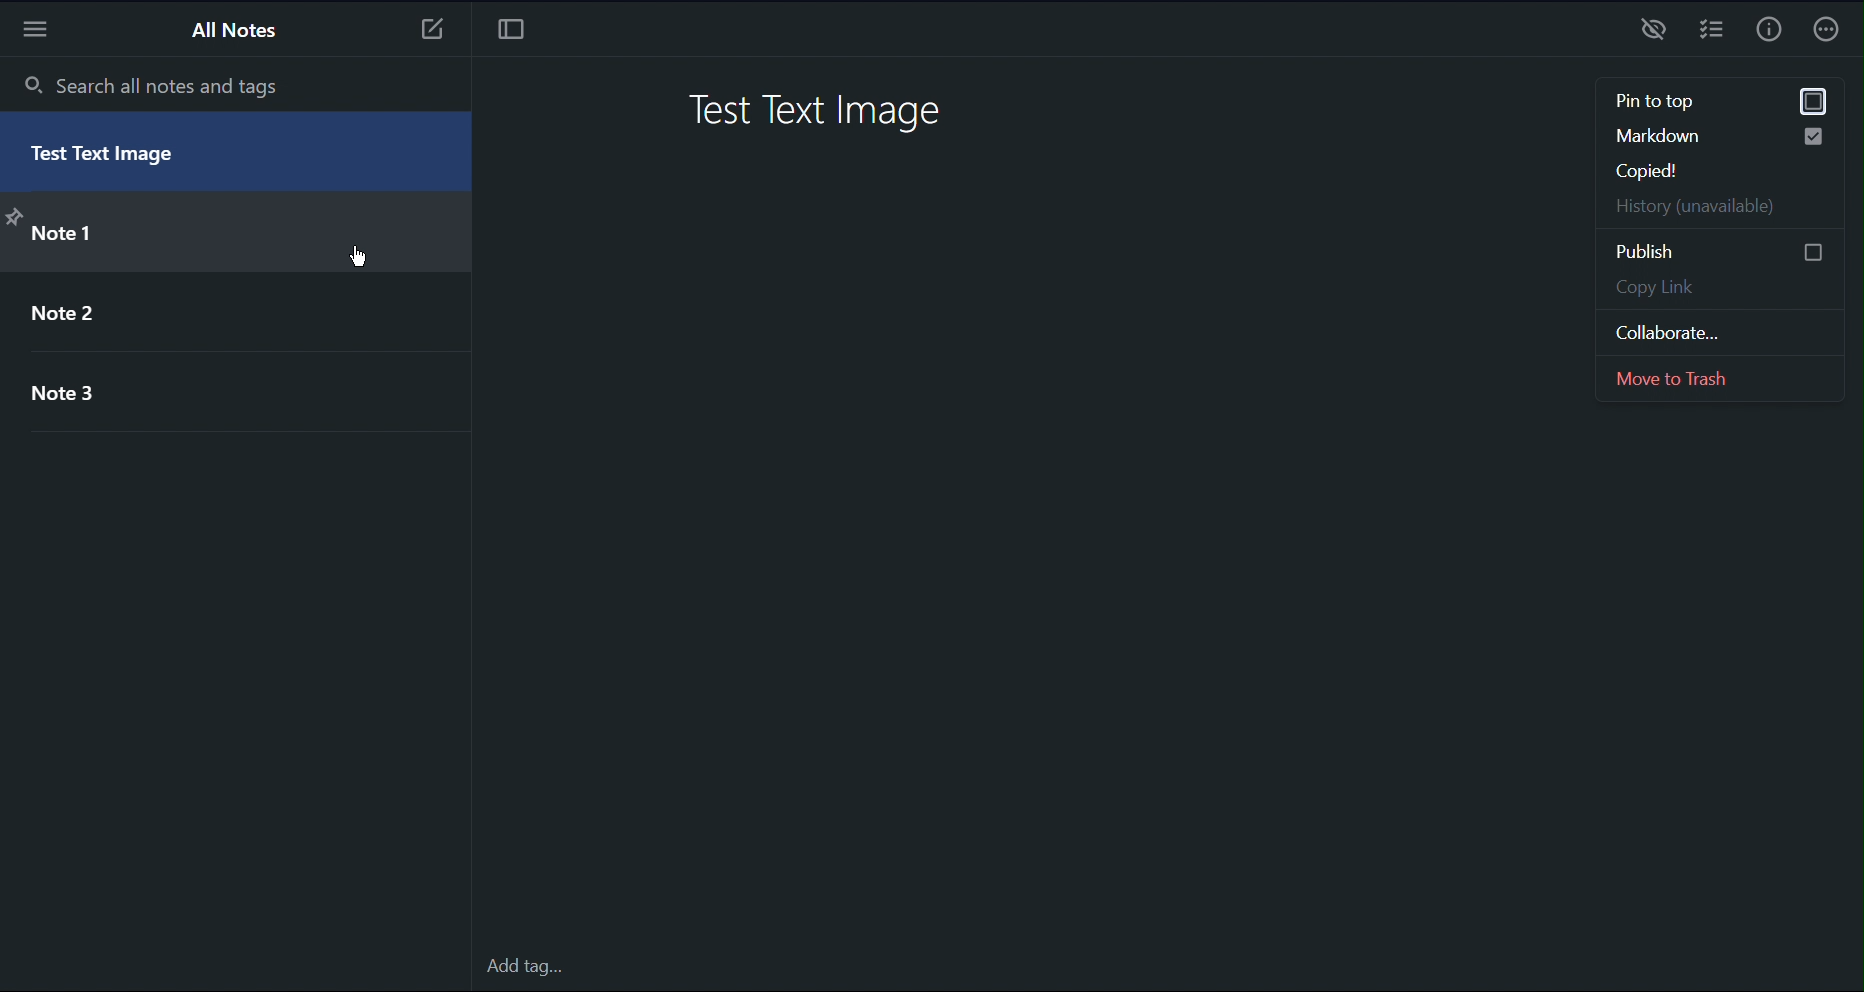 The width and height of the screenshot is (1864, 992). What do you see at coordinates (1714, 289) in the screenshot?
I see `Copy Link` at bounding box center [1714, 289].